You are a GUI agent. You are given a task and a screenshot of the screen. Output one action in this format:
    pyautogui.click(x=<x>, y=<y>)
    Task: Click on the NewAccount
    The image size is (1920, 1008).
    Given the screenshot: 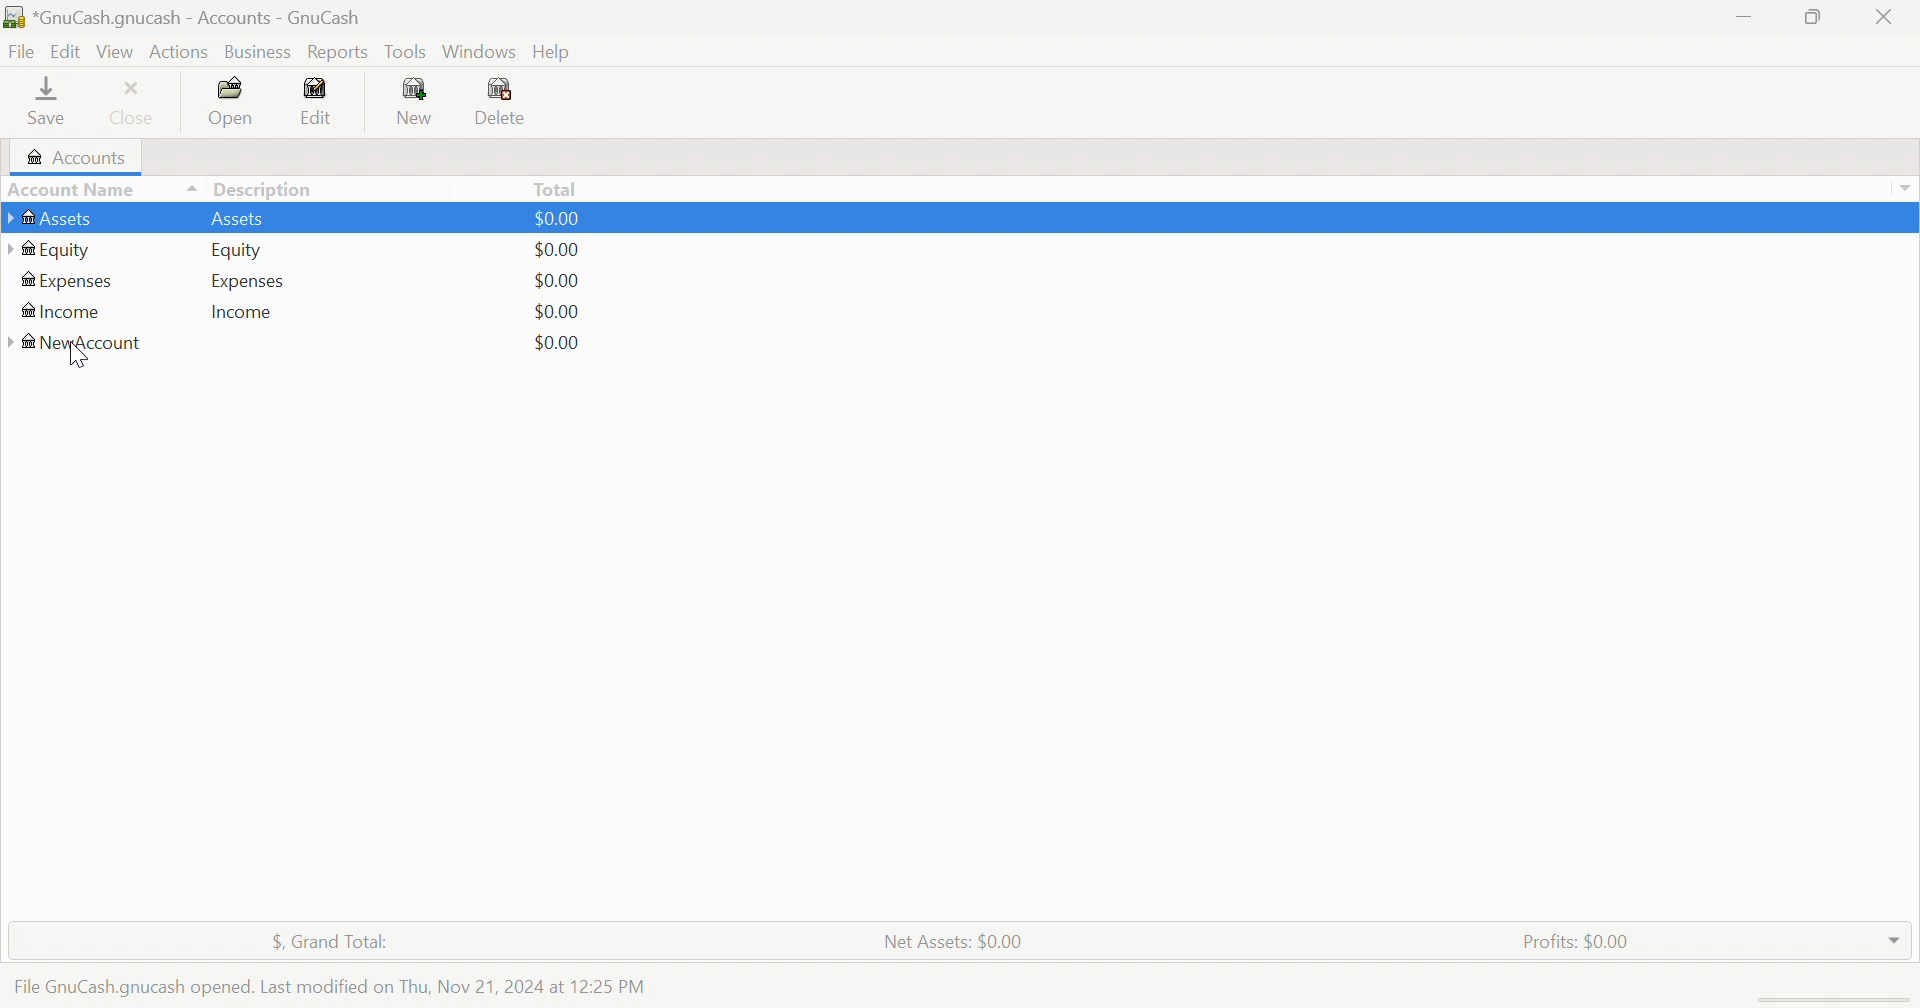 What is the action you would take?
    pyautogui.click(x=79, y=346)
    